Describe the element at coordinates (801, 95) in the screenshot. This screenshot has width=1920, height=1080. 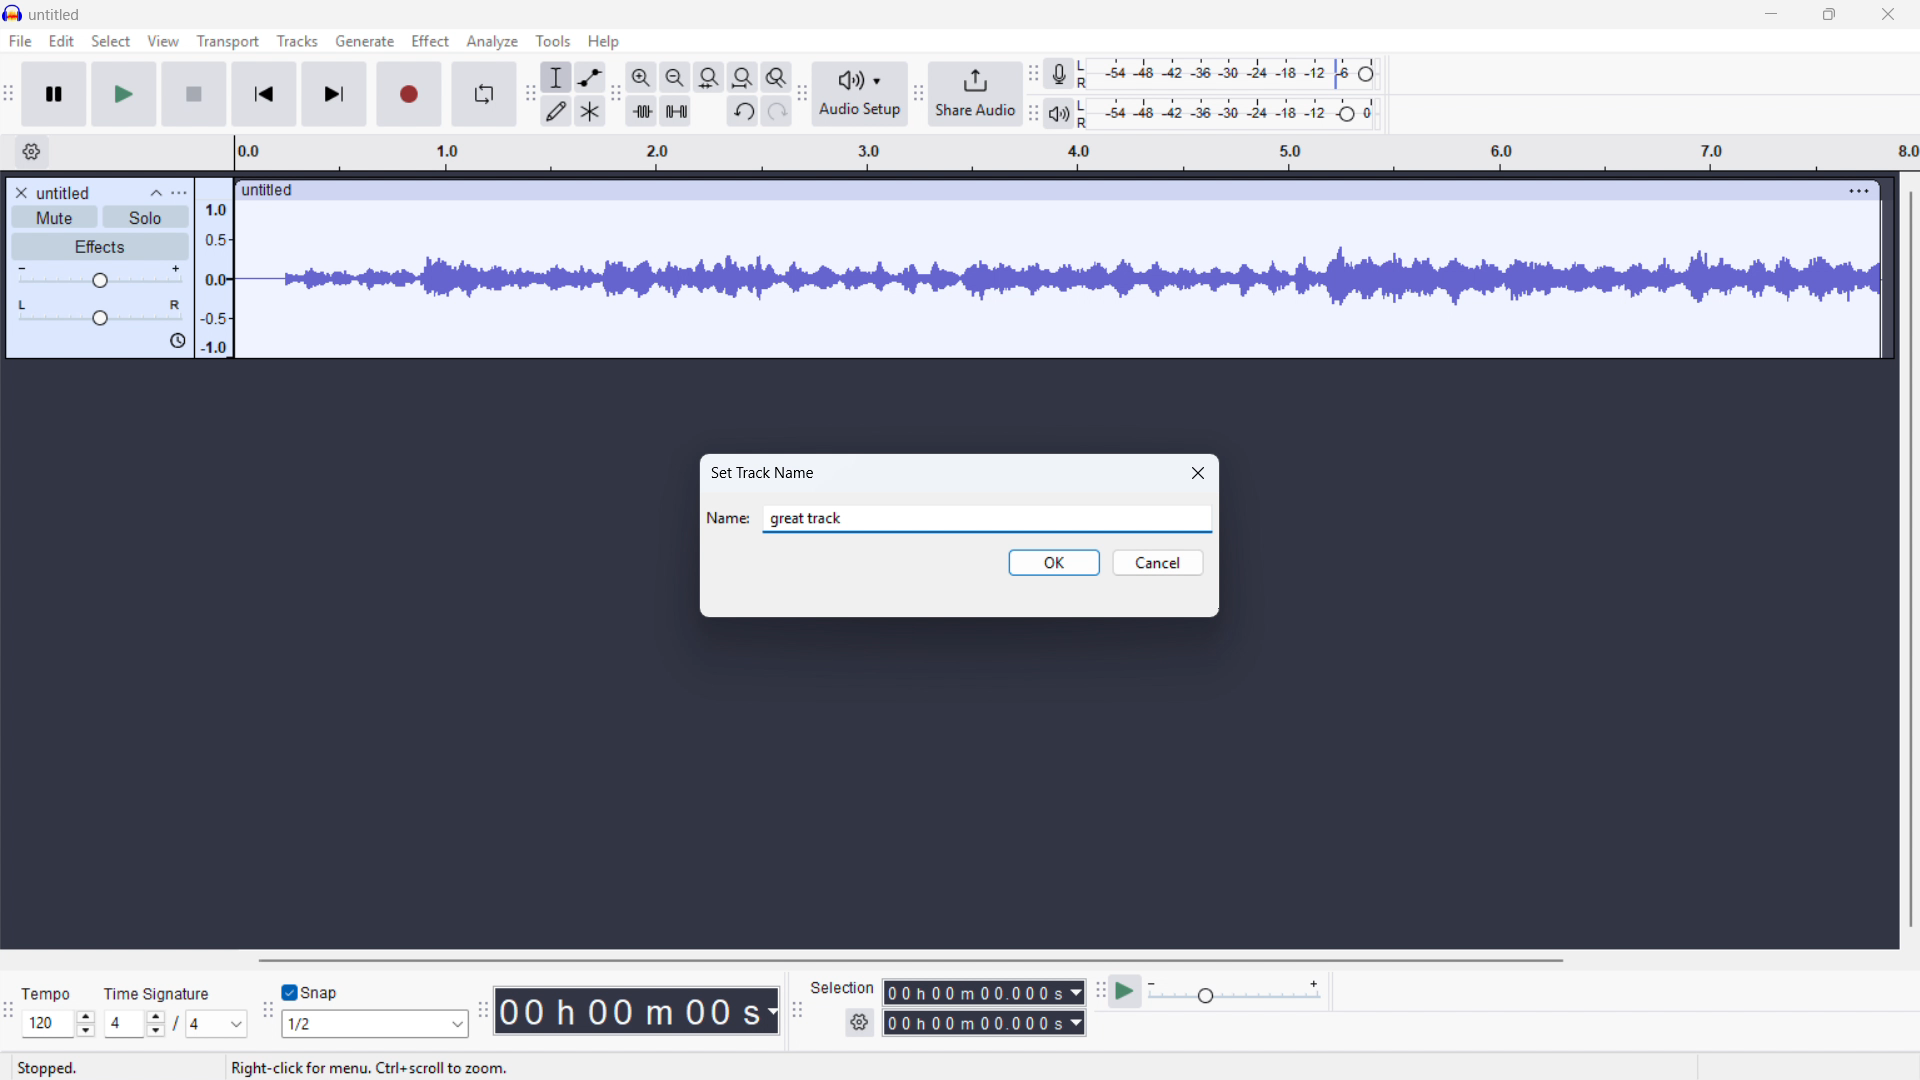
I see `Audio setup toolbar ` at that location.